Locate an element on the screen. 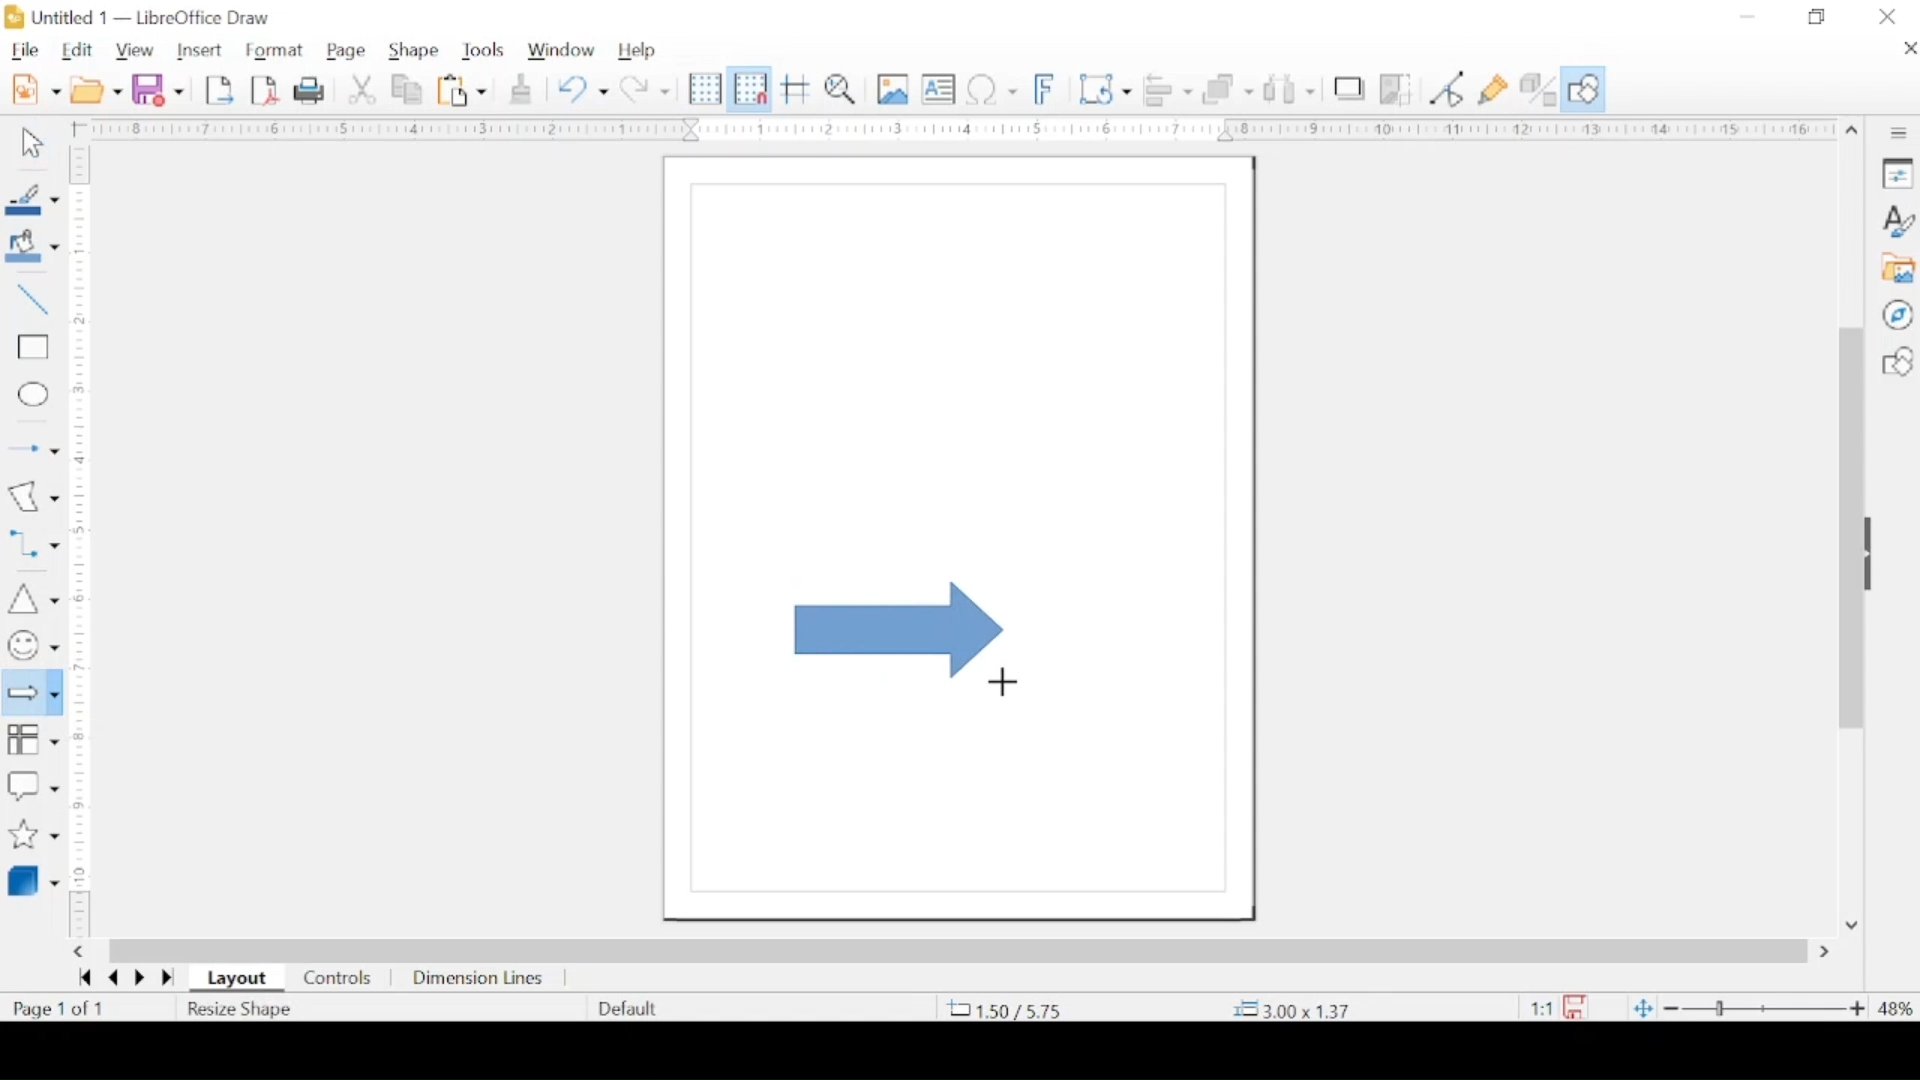 This screenshot has height=1080, width=1920. ellipse is located at coordinates (35, 397).